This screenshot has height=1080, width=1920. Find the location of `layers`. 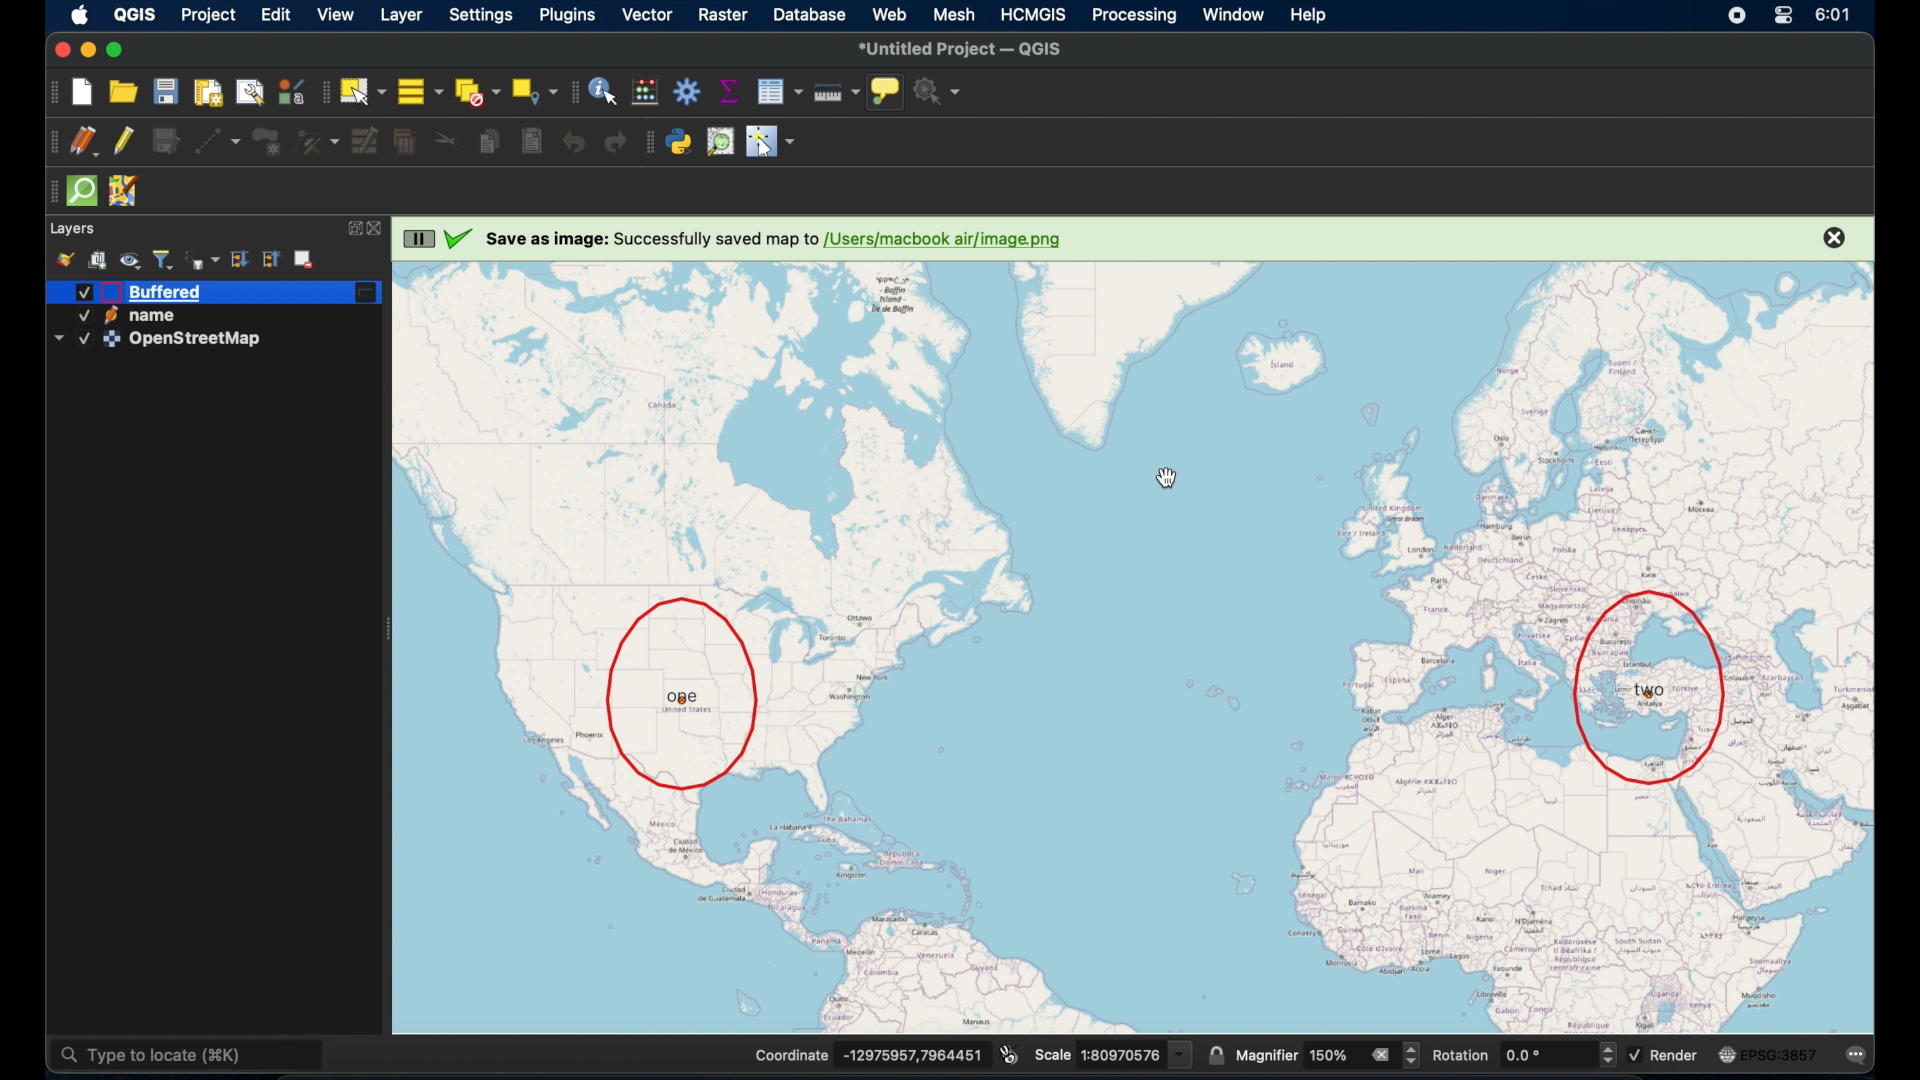

layers is located at coordinates (73, 228).